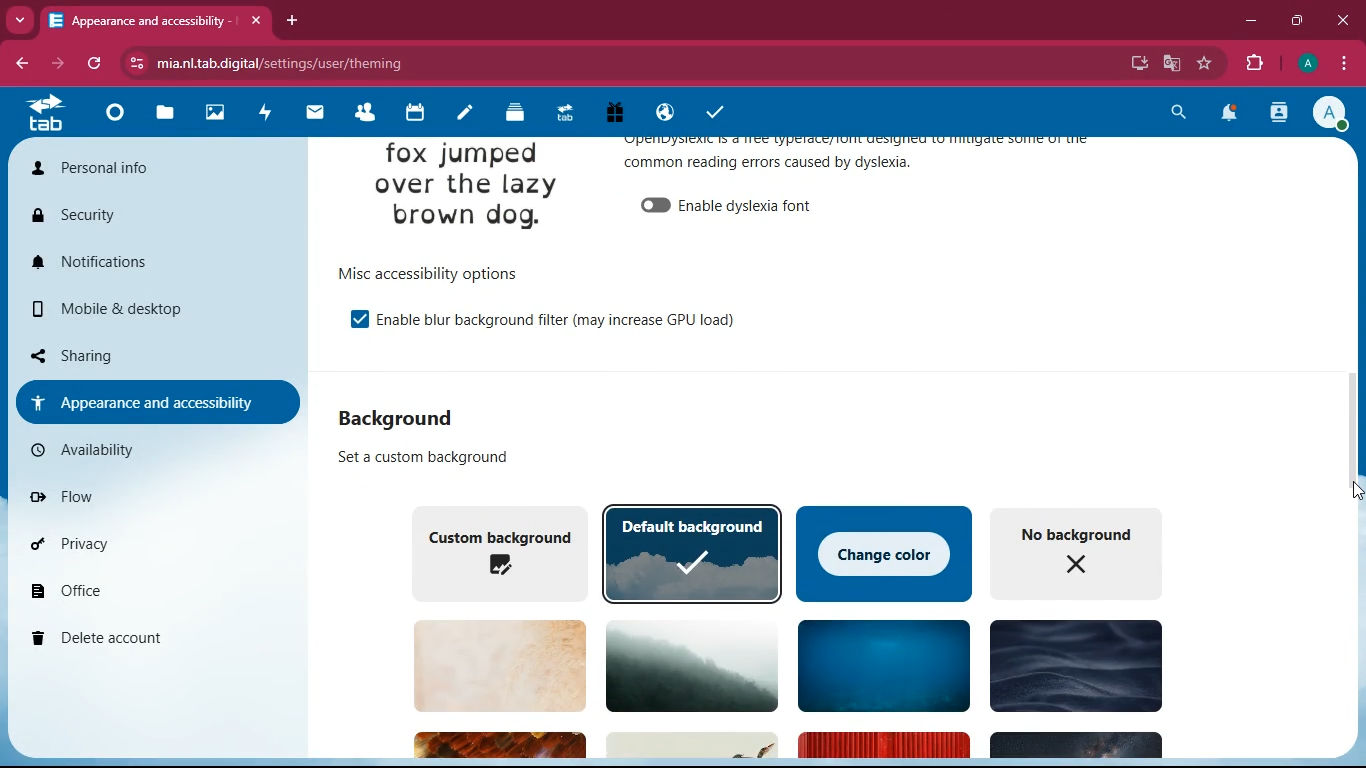  I want to click on background, so click(689, 663).